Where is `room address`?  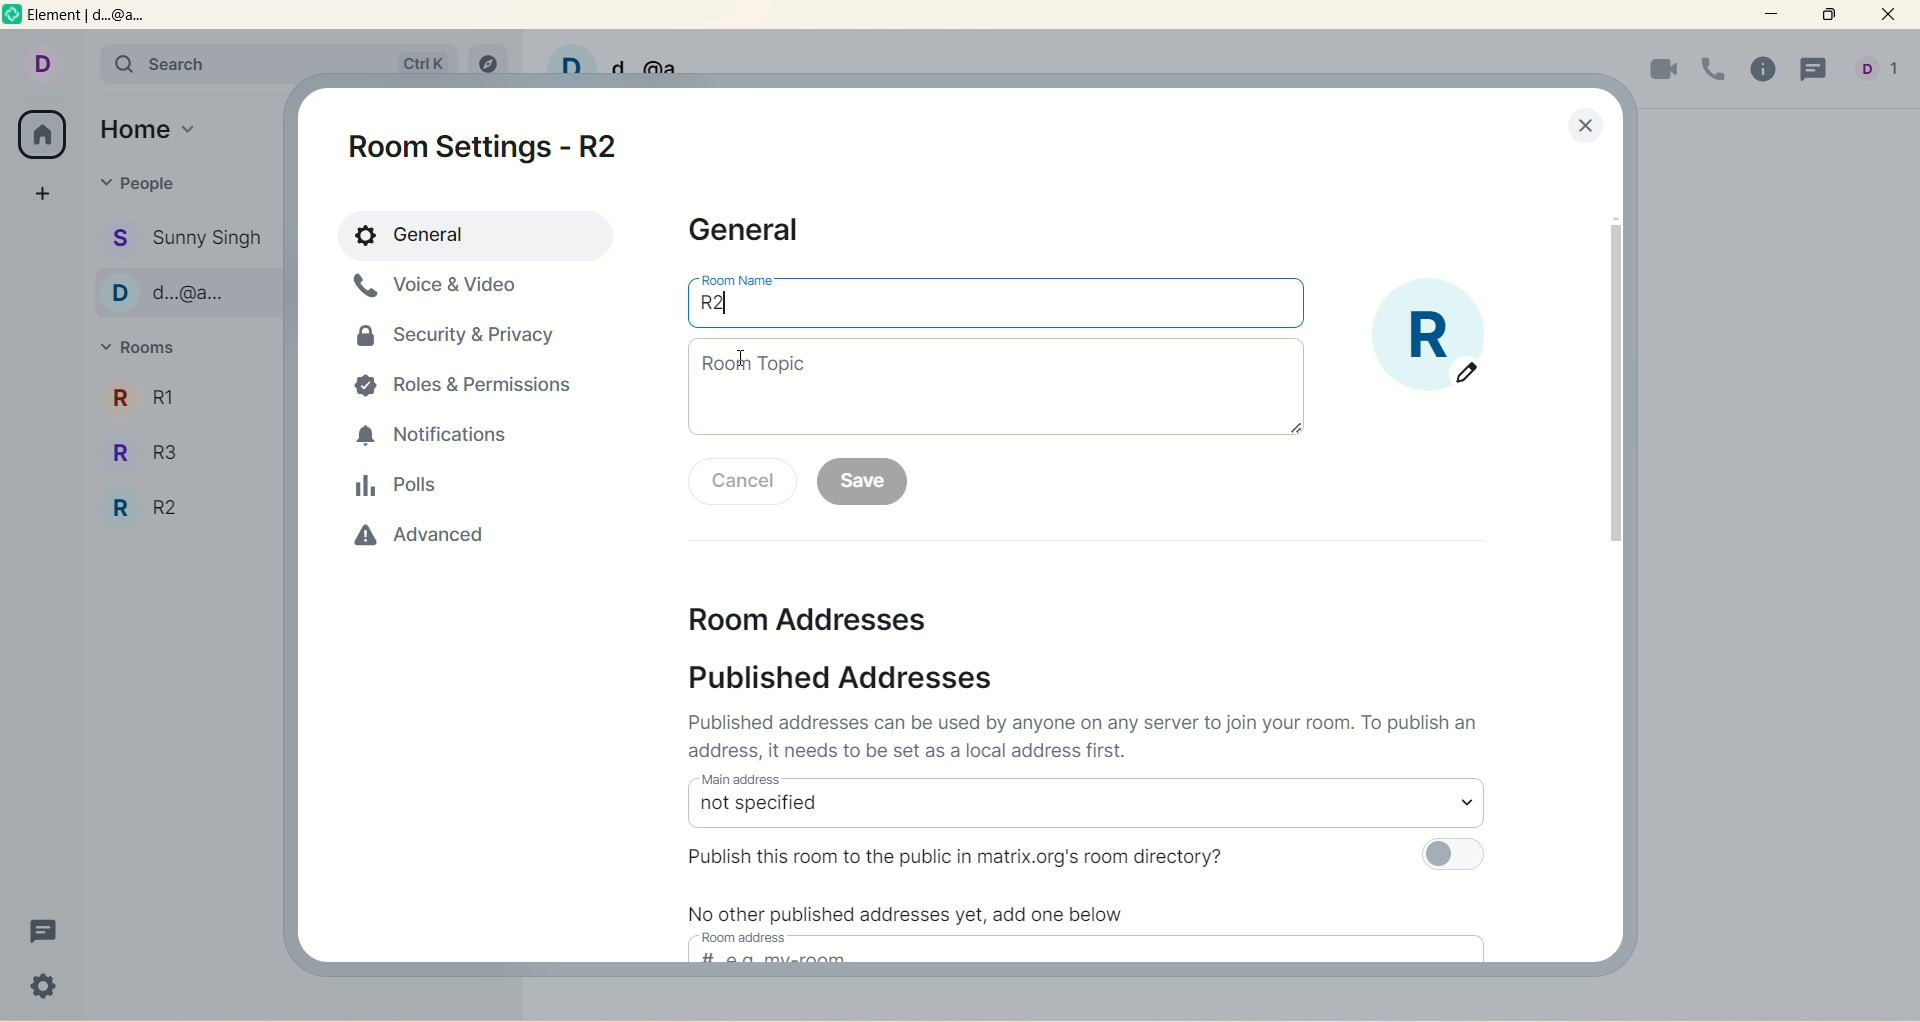 room address is located at coordinates (829, 623).